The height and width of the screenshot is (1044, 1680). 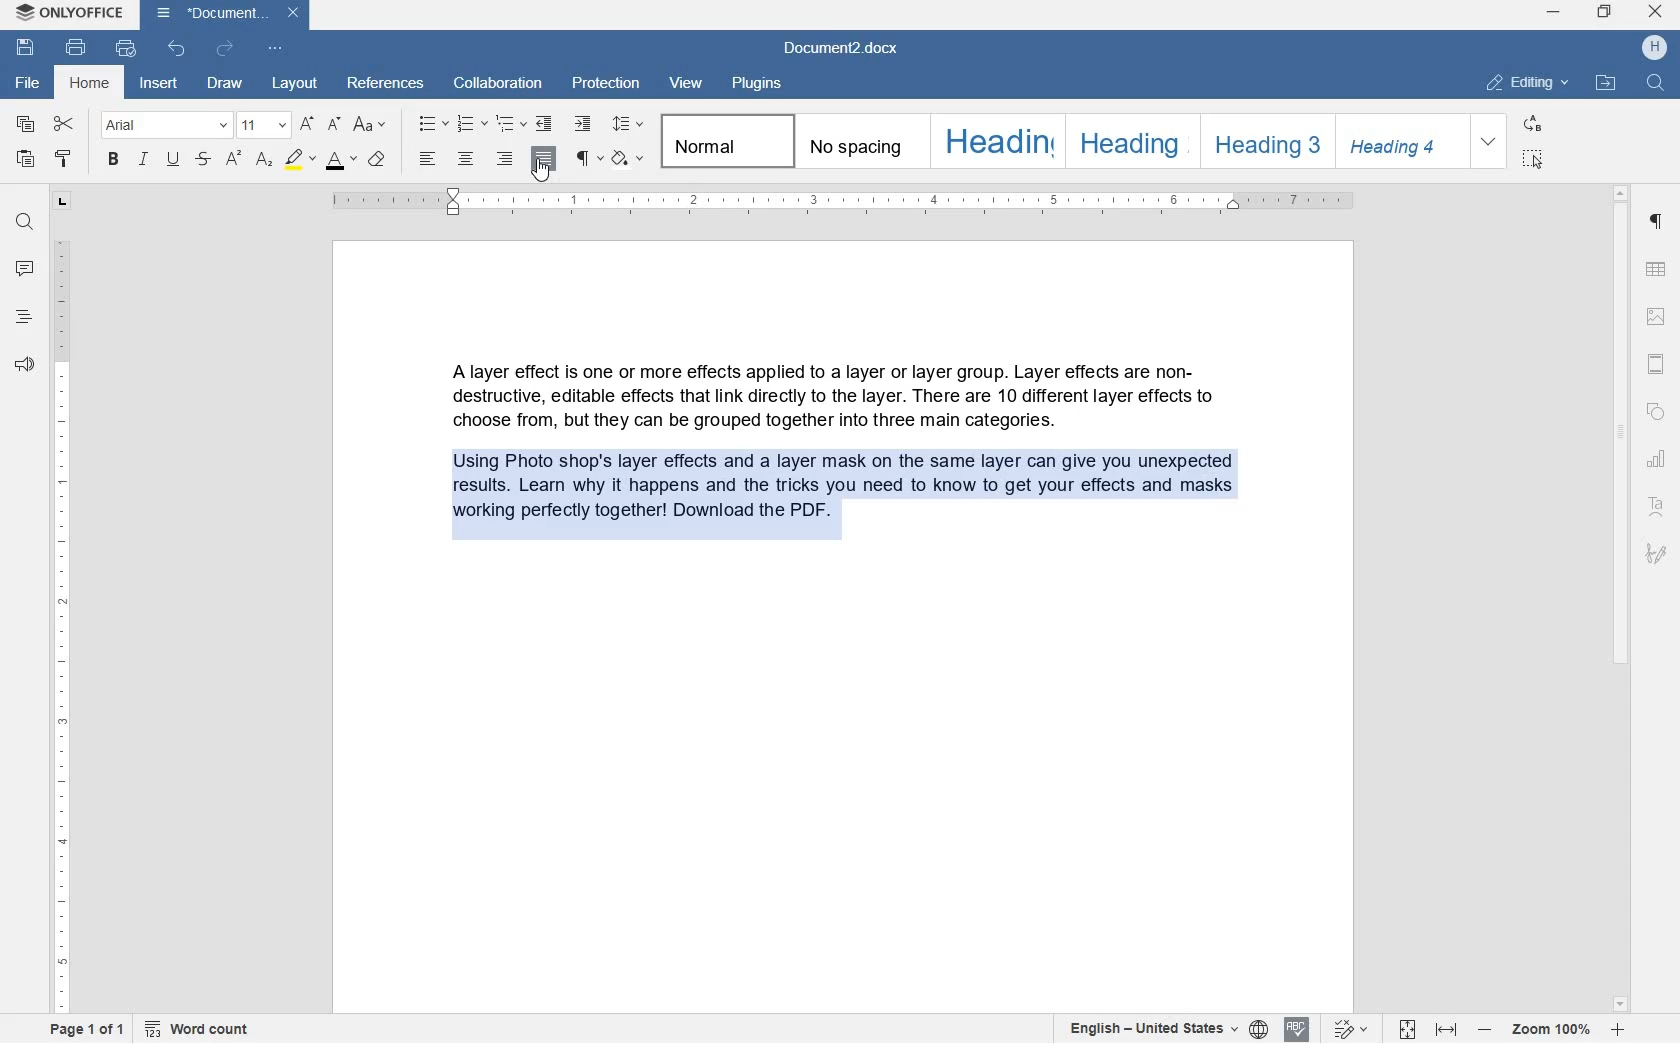 What do you see at coordinates (432, 123) in the screenshot?
I see `BULLETS` at bounding box center [432, 123].